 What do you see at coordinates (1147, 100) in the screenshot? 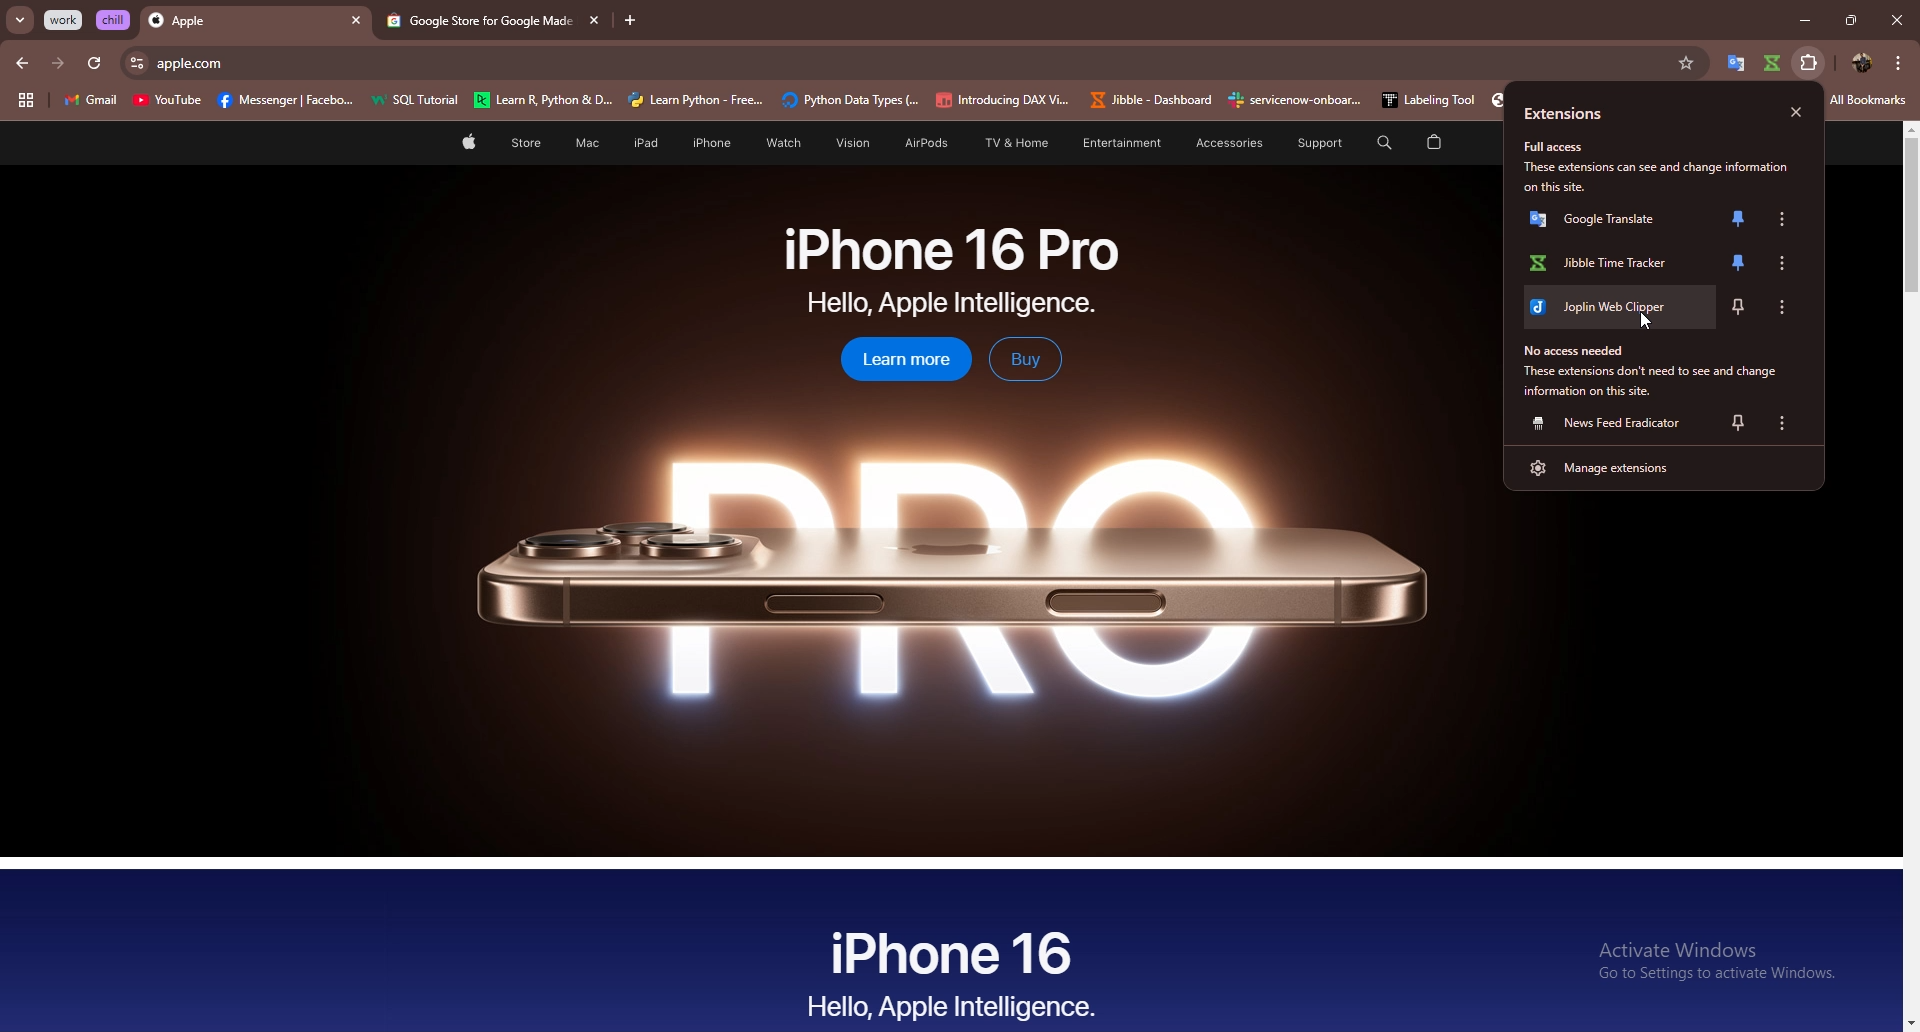
I see `Jibble - Dashboard` at bounding box center [1147, 100].